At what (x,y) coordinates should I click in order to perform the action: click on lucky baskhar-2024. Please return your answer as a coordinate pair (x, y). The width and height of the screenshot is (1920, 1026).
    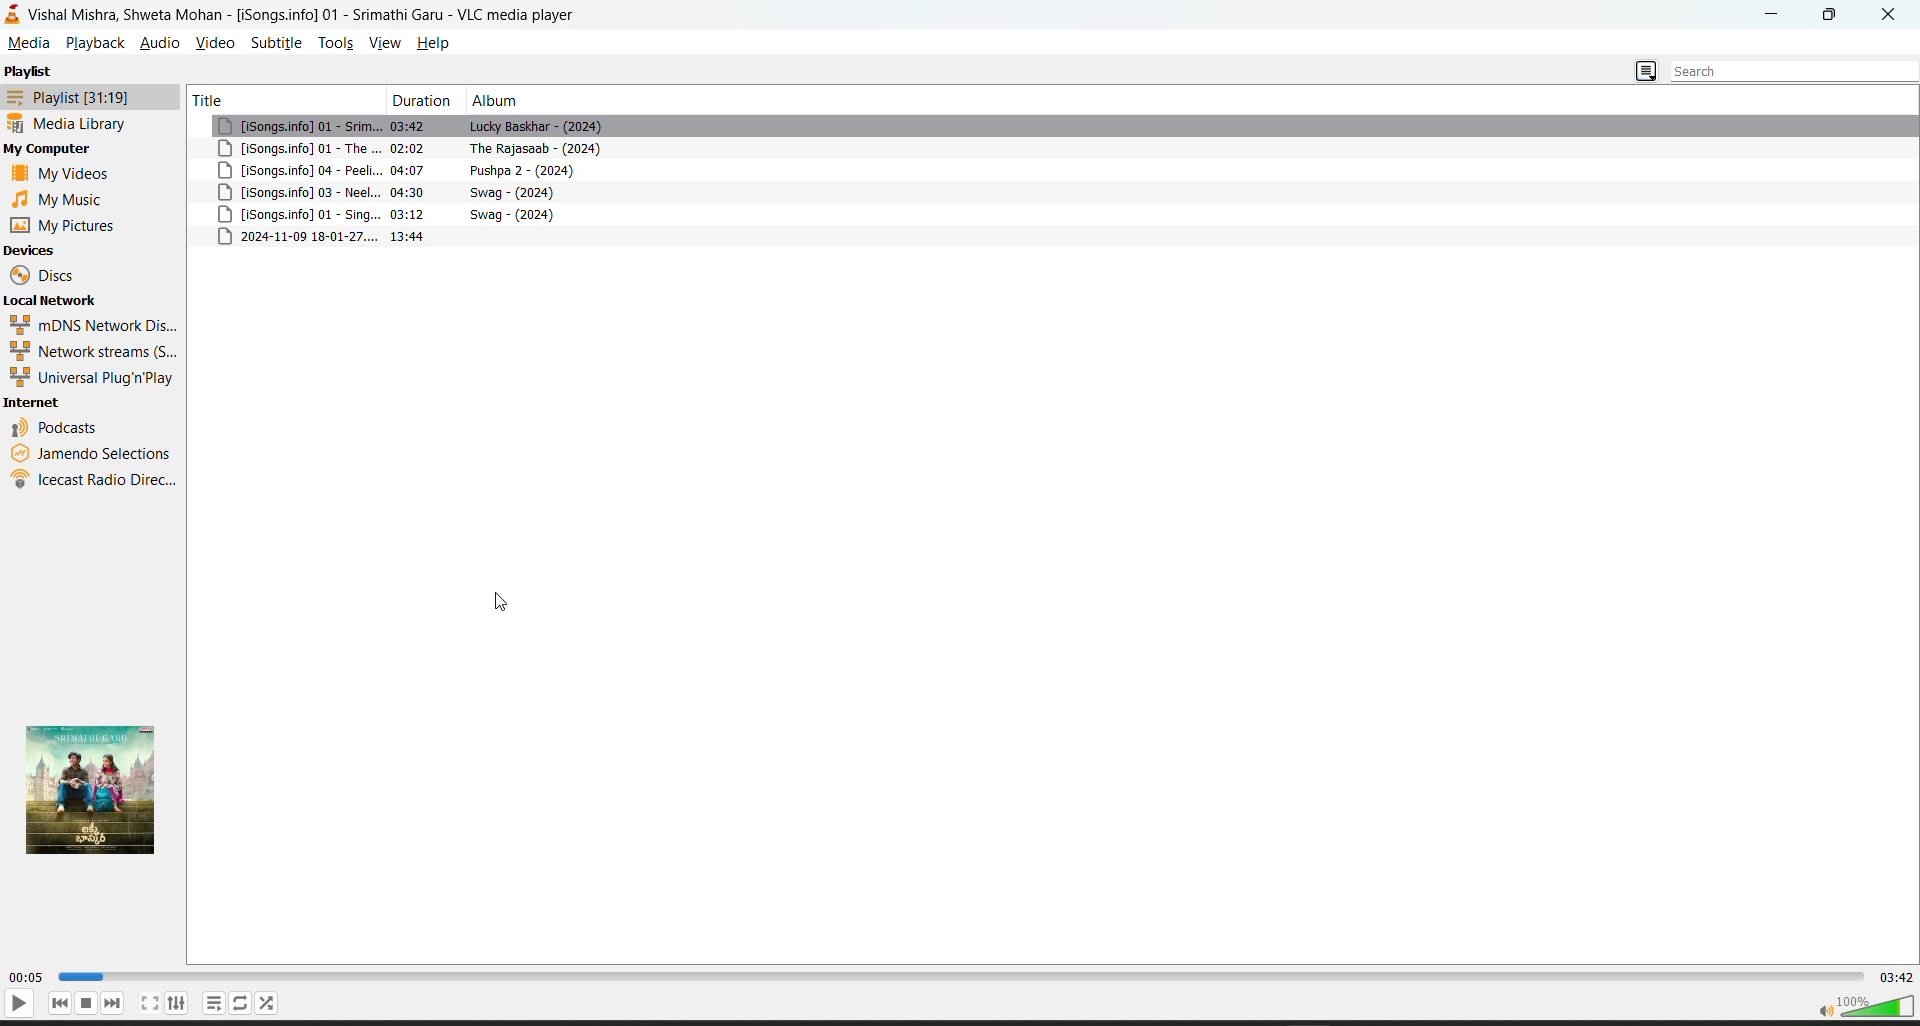
    Looking at the image, I should click on (534, 125).